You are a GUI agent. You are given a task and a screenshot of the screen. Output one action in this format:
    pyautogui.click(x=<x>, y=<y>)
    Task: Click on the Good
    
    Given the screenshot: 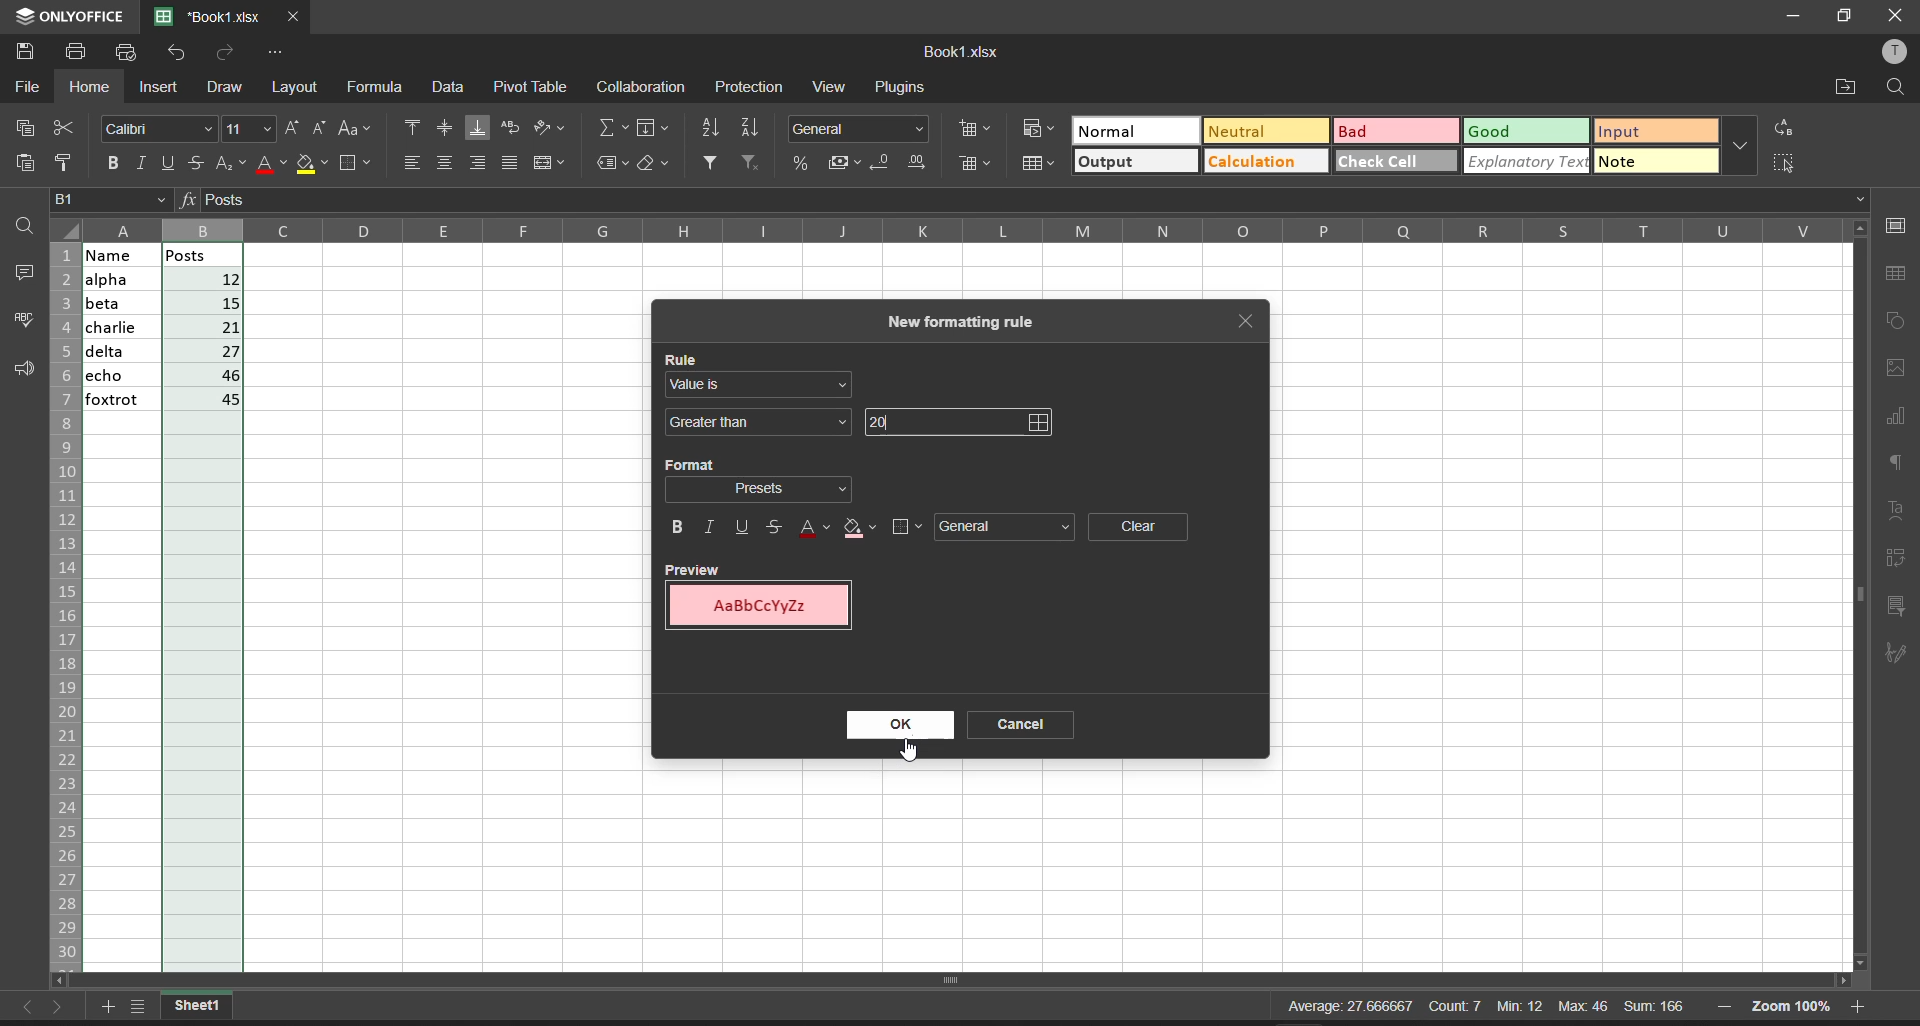 What is the action you would take?
    pyautogui.click(x=1493, y=130)
    